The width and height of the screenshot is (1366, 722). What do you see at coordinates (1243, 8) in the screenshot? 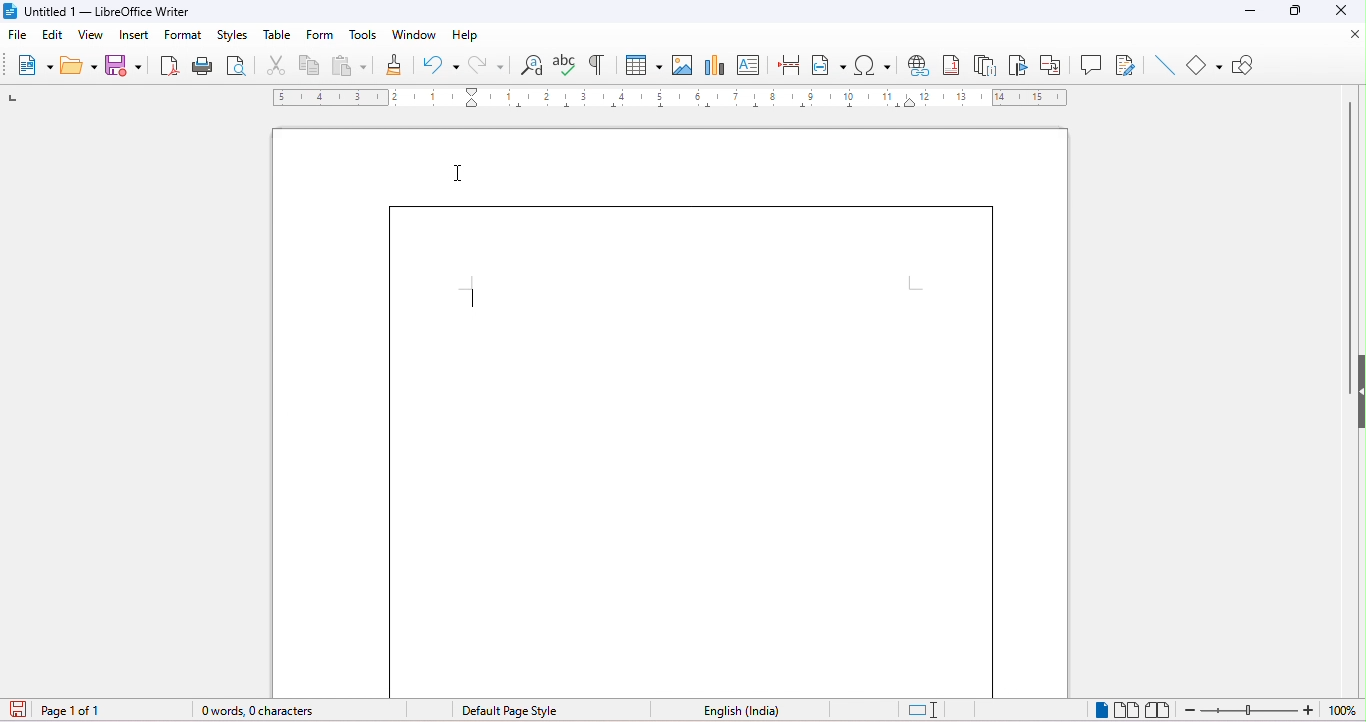
I see `minimize` at bounding box center [1243, 8].